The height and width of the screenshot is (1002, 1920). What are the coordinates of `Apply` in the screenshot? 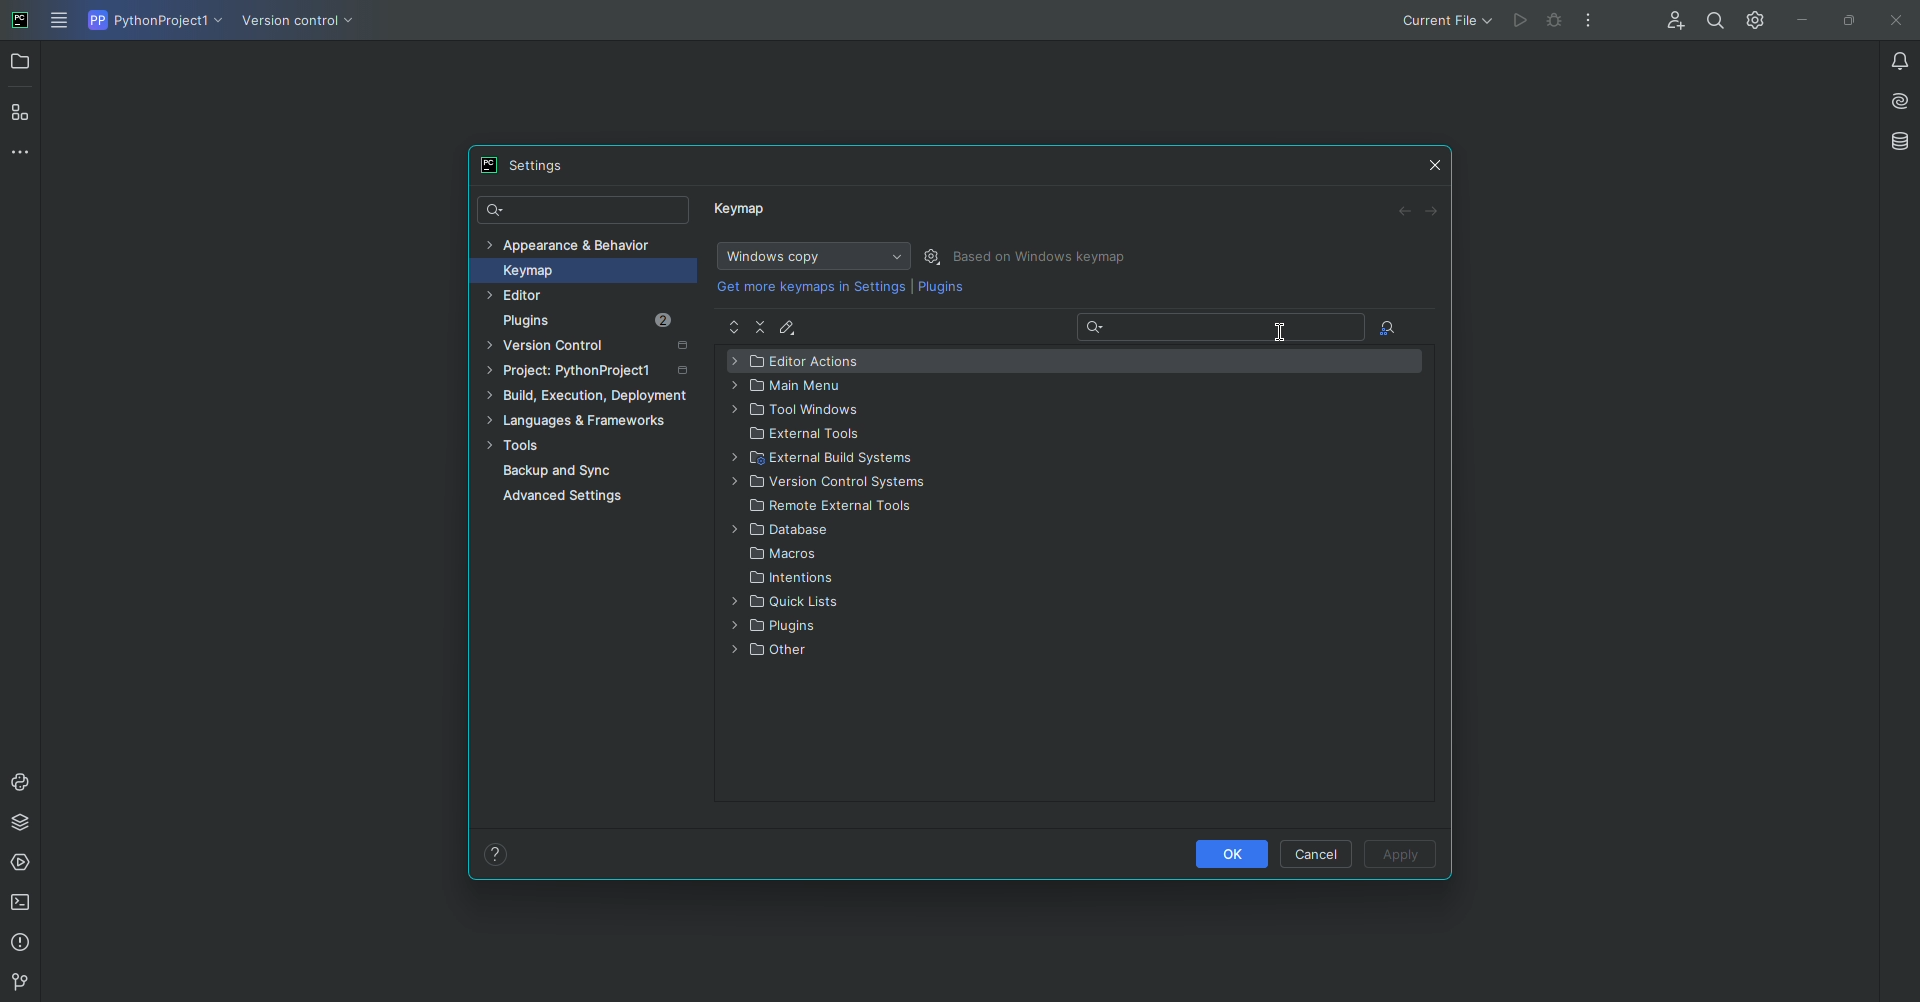 It's located at (1402, 856).